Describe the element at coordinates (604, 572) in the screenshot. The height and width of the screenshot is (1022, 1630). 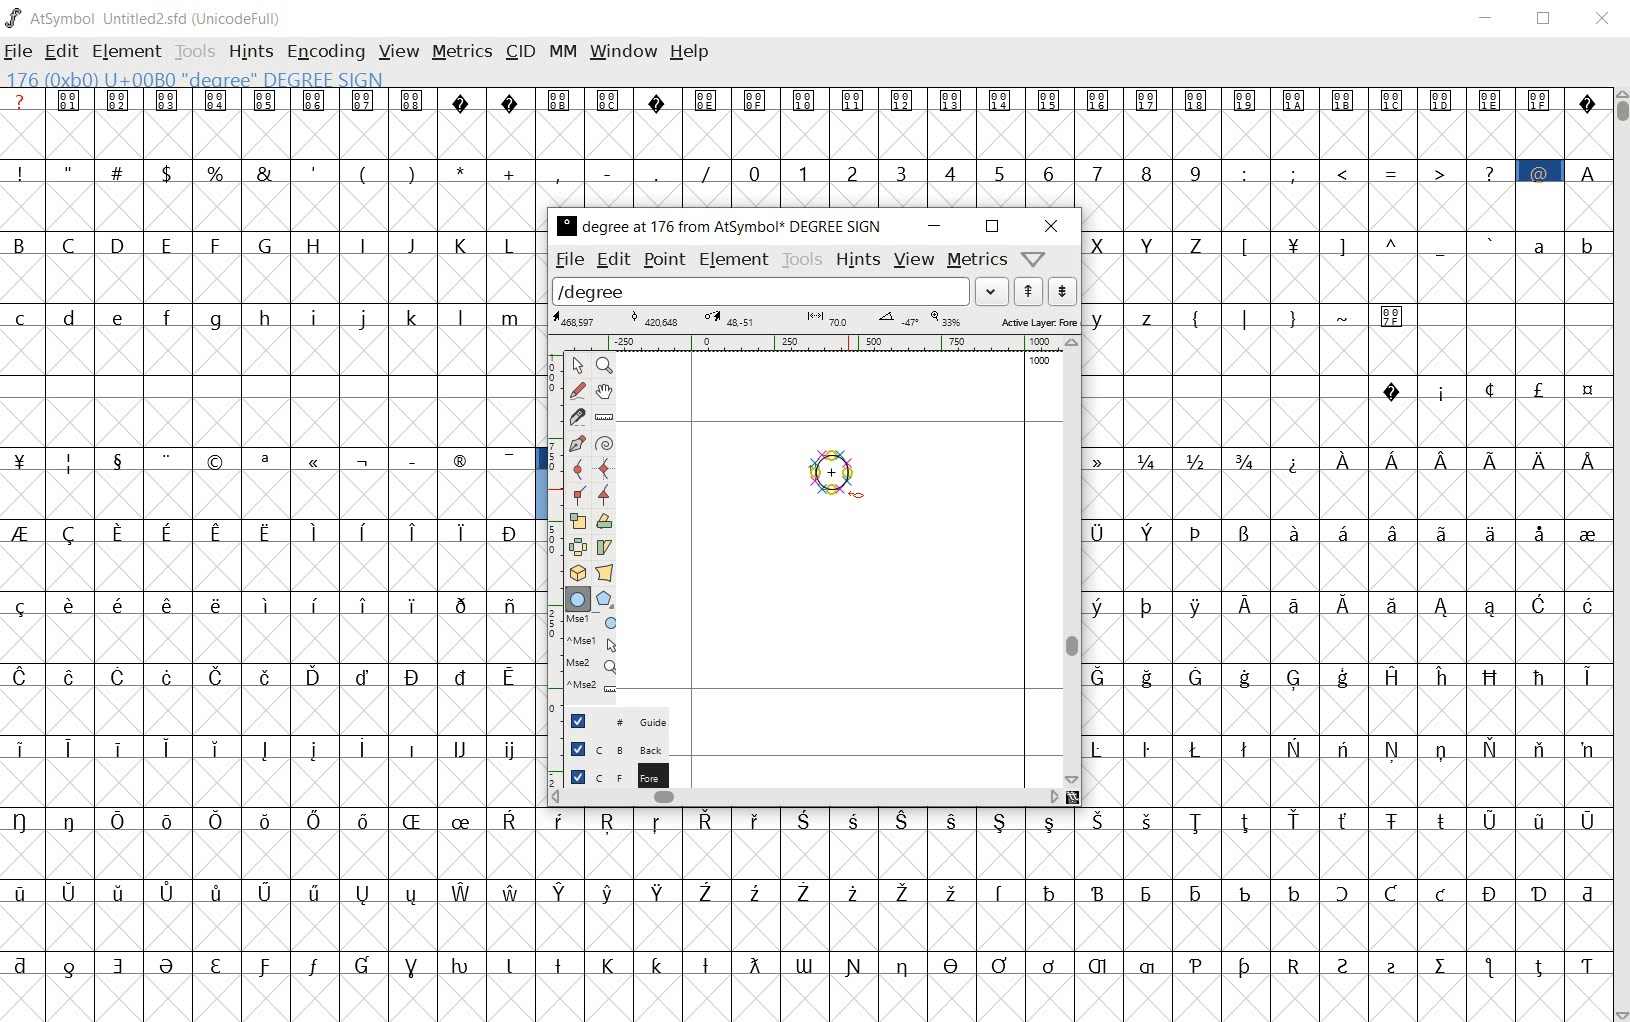
I see `perform a perspective transformation on the selection` at that location.